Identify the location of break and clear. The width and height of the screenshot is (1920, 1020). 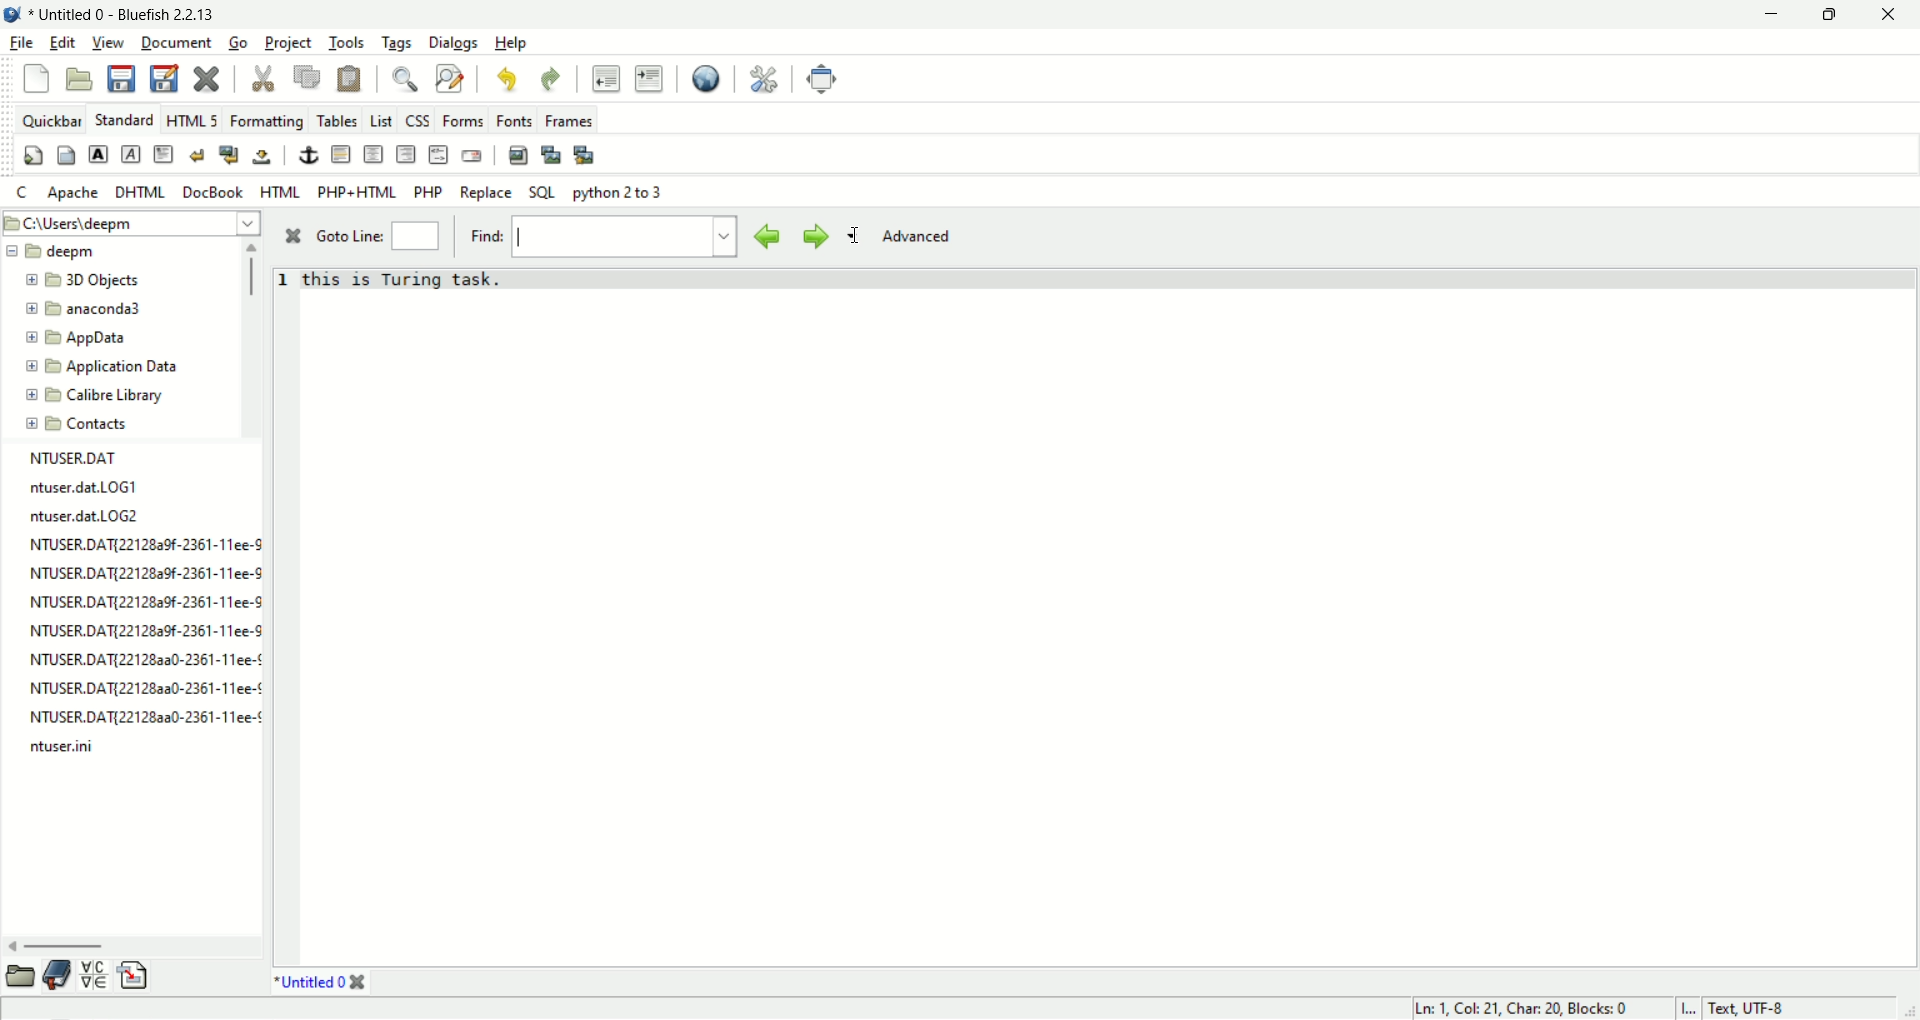
(230, 156).